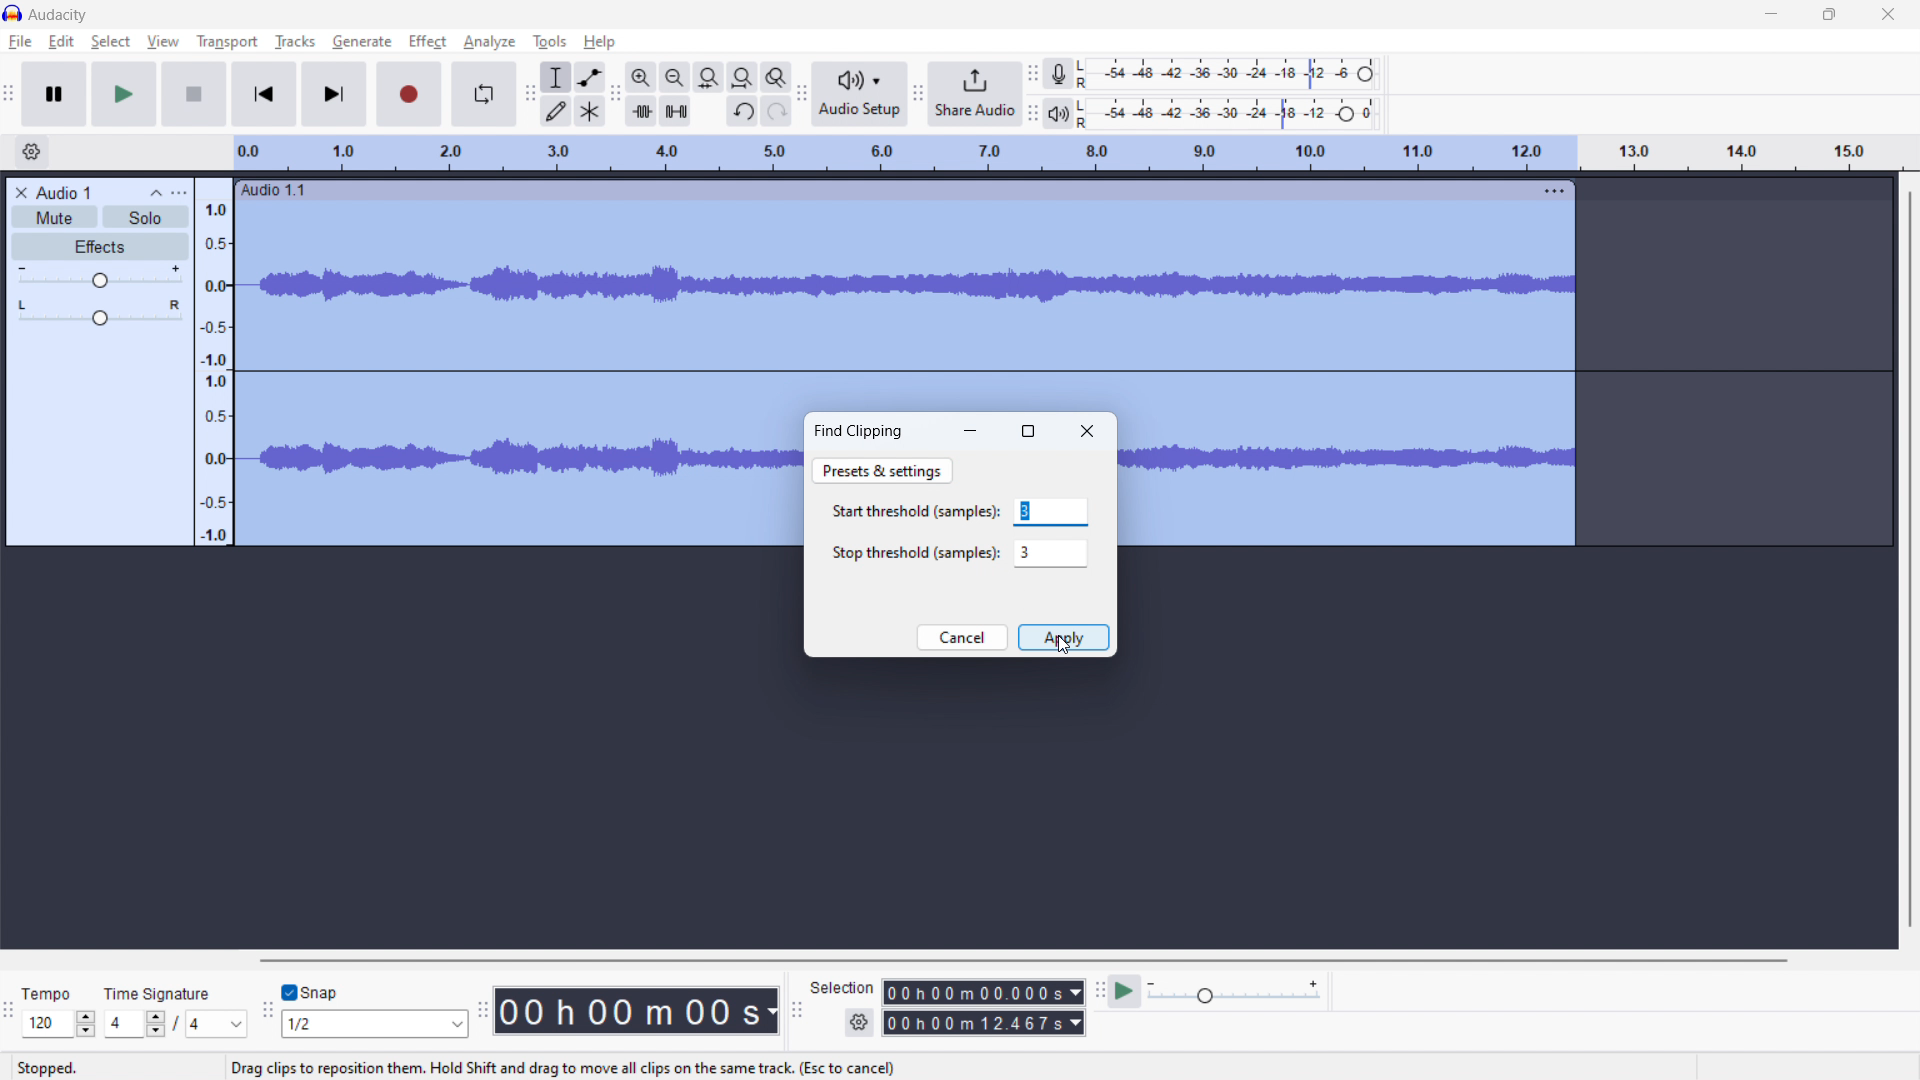 This screenshot has width=1920, height=1080. Describe the element at coordinates (163, 42) in the screenshot. I see `view` at that location.